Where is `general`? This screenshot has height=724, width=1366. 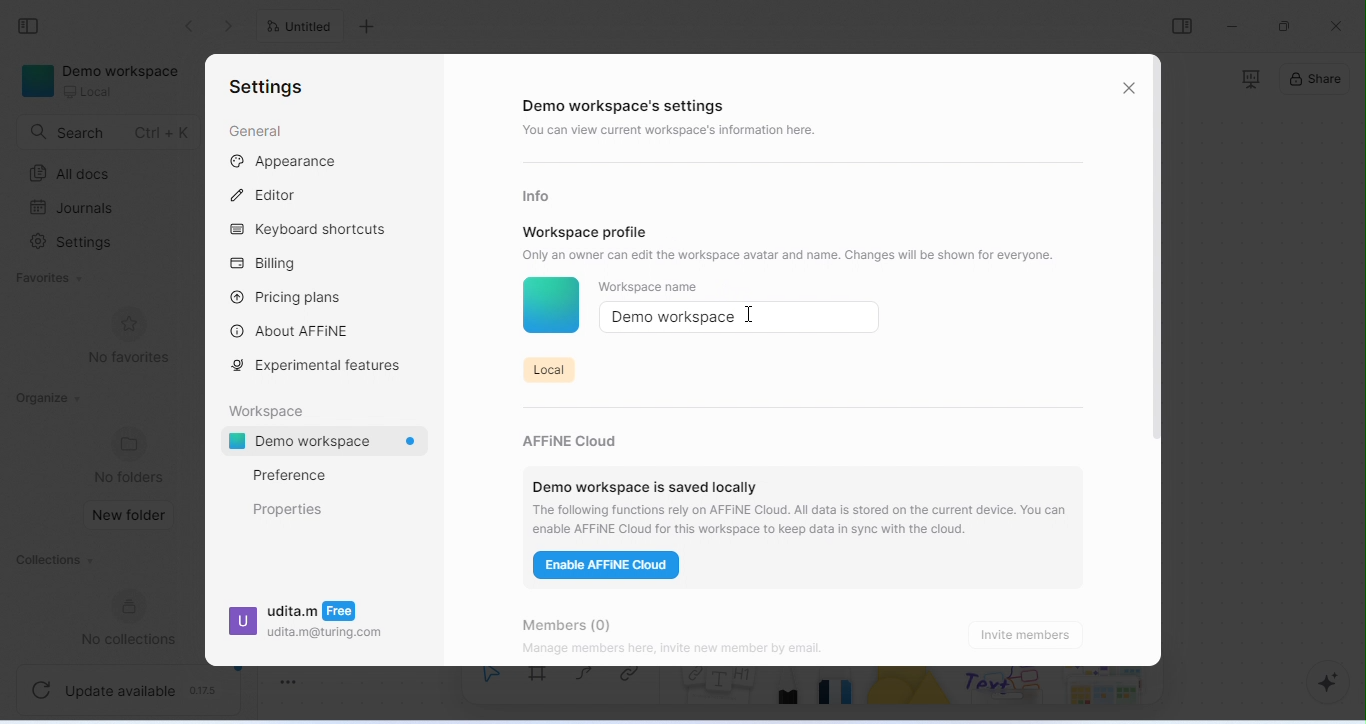 general is located at coordinates (255, 132).